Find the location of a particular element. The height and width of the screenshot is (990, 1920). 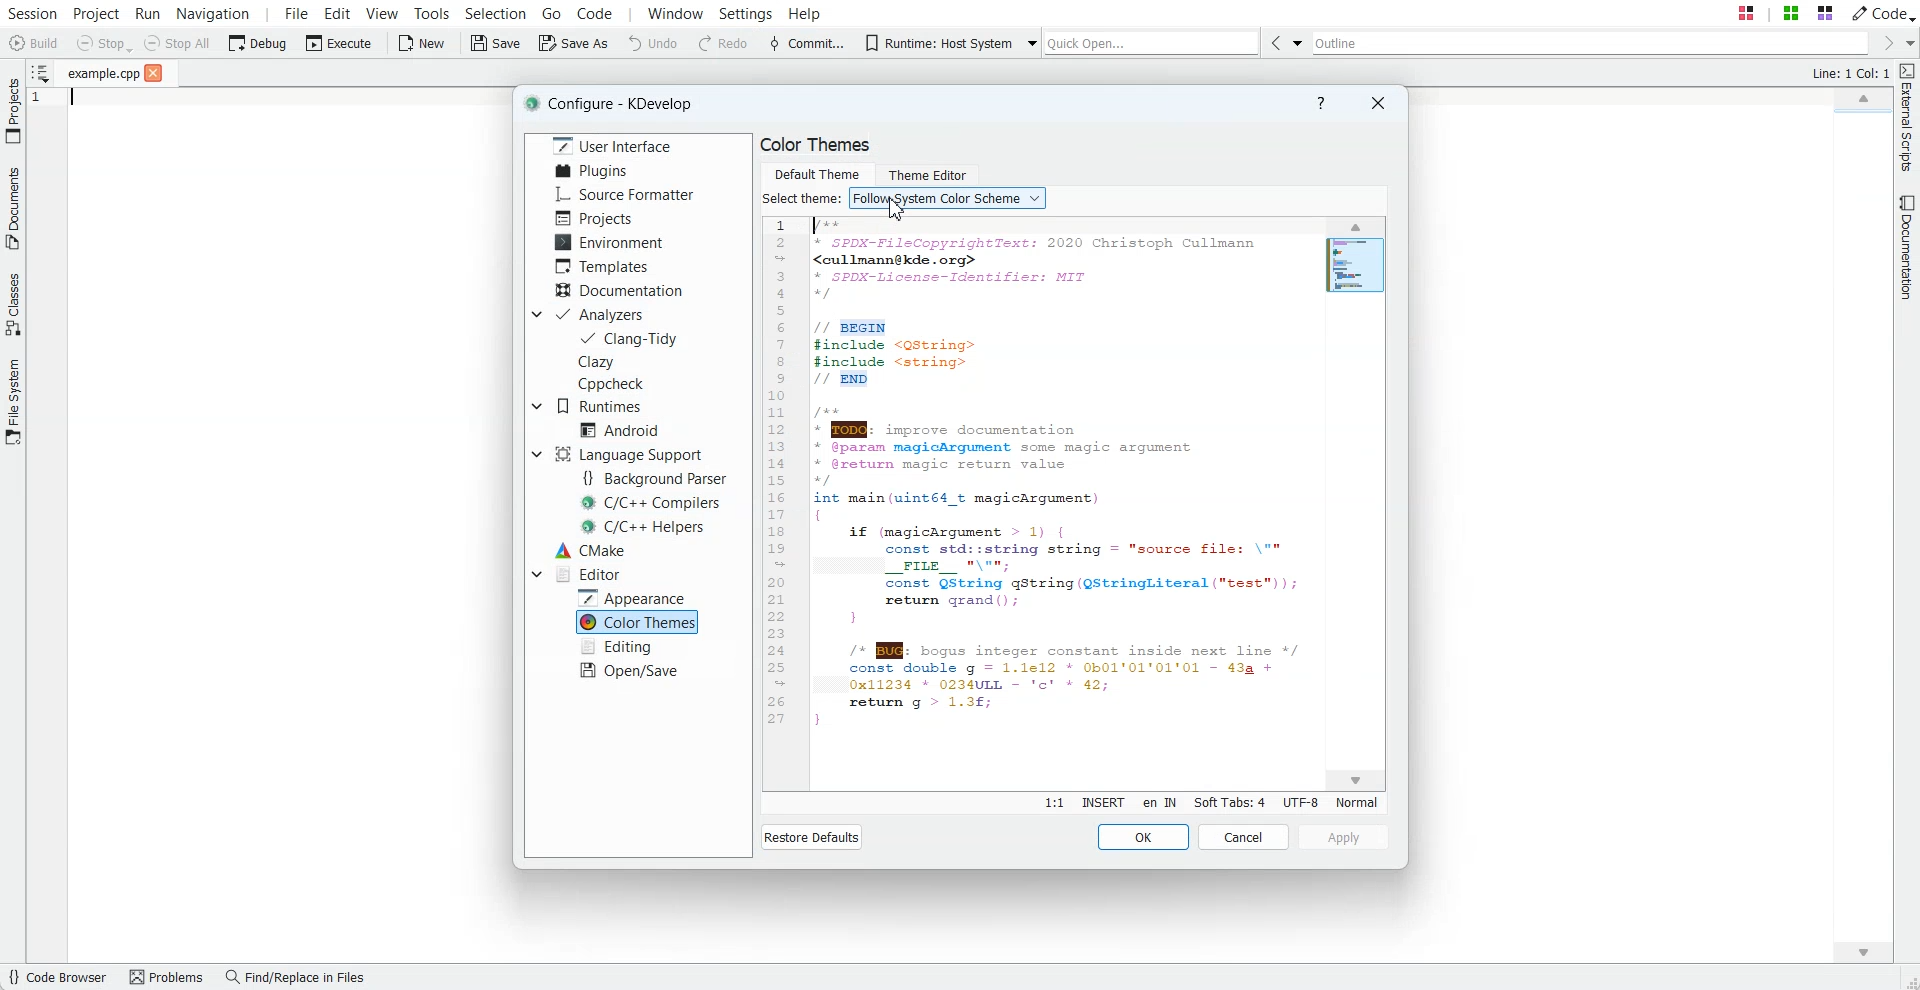

User Interface is located at coordinates (608, 145).